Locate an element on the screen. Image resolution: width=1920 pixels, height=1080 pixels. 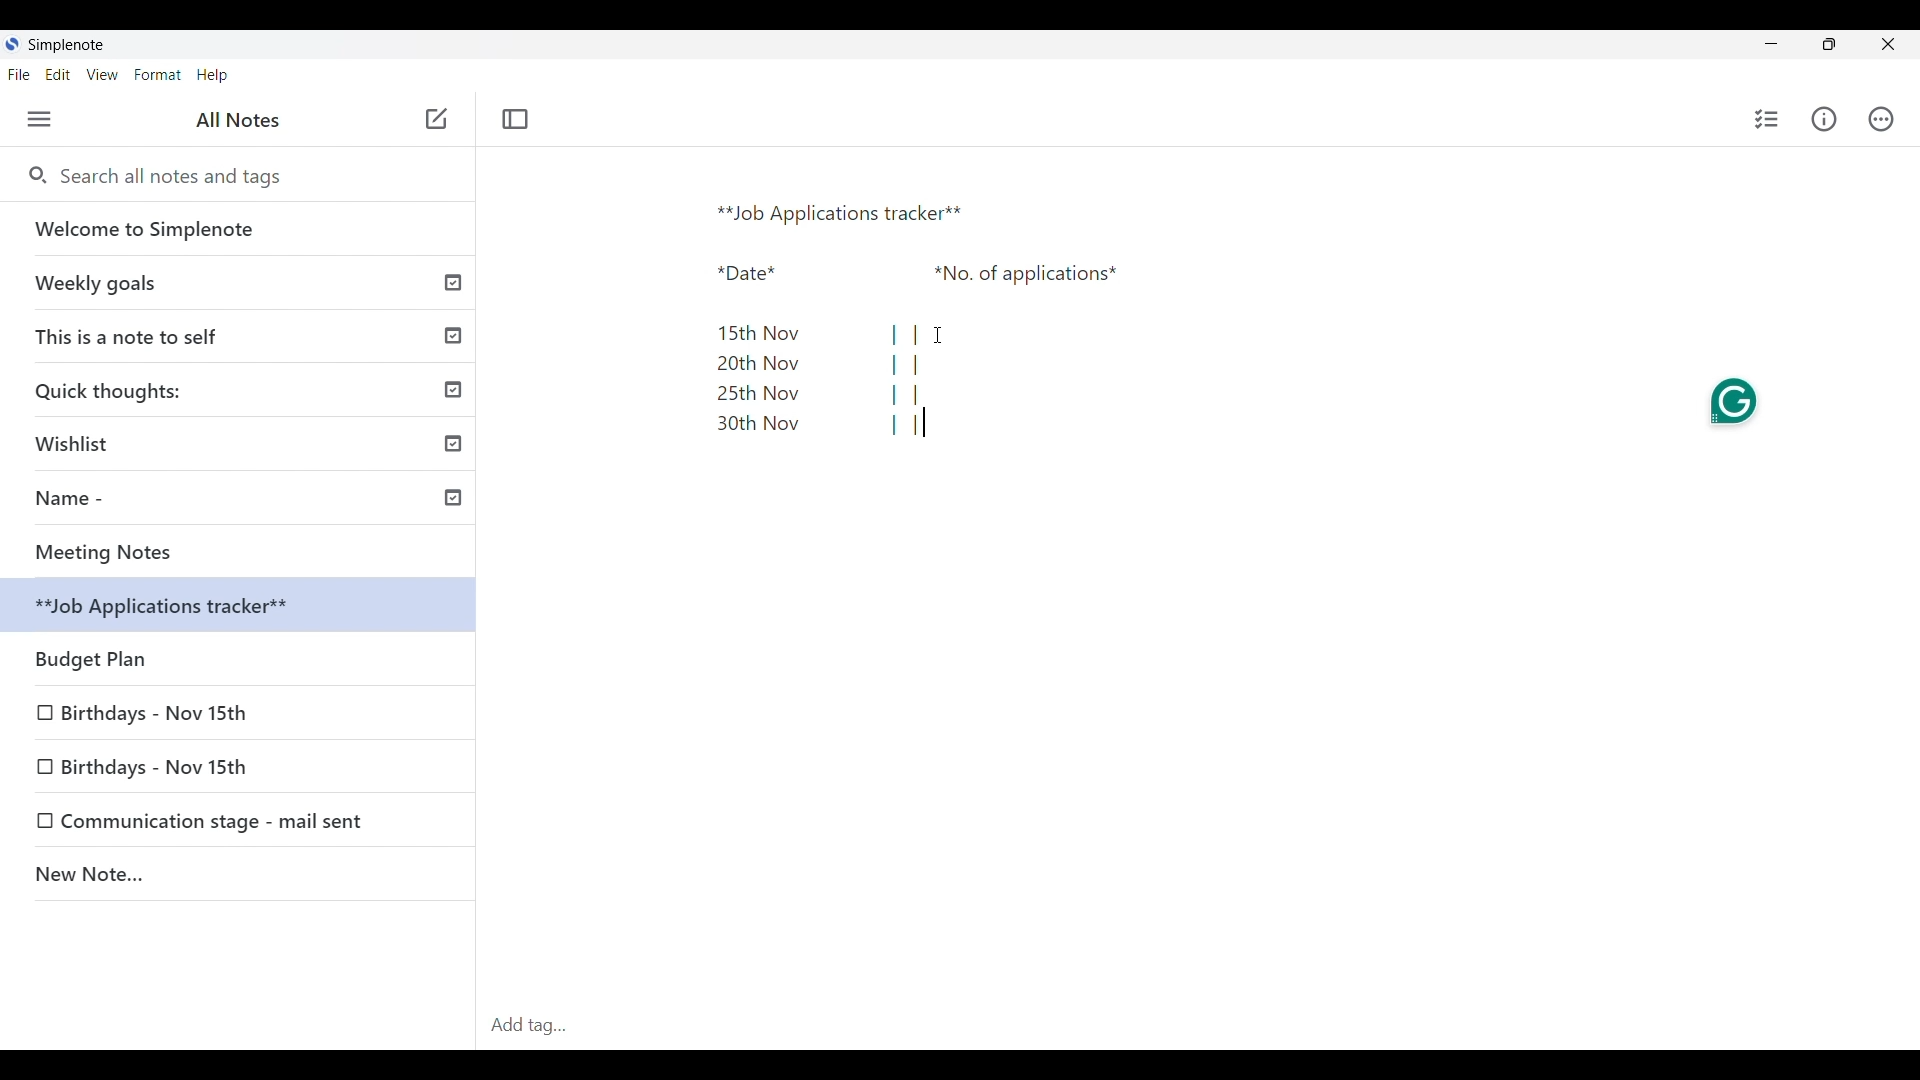
Software name is located at coordinates (66, 45).